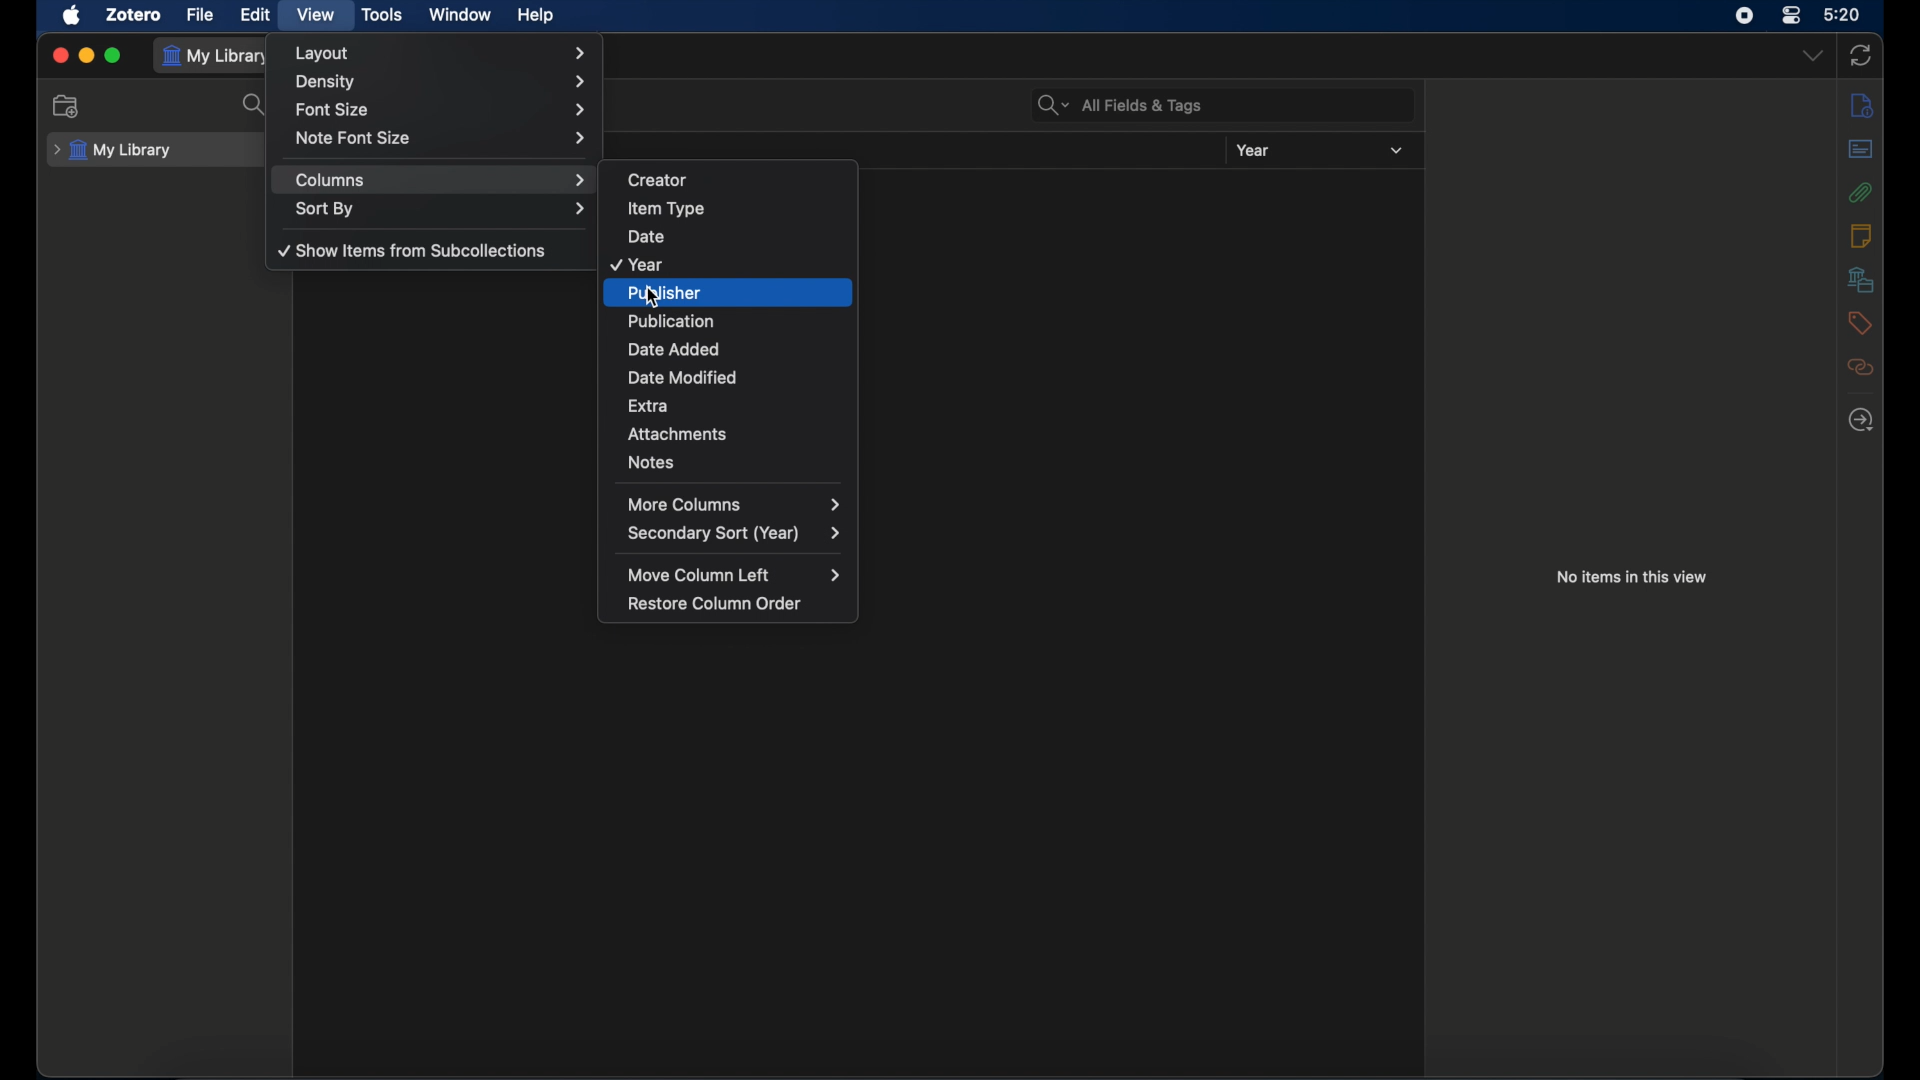 The width and height of the screenshot is (1920, 1080). Describe the element at coordinates (738, 503) in the screenshot. I see `more columns` at that location.